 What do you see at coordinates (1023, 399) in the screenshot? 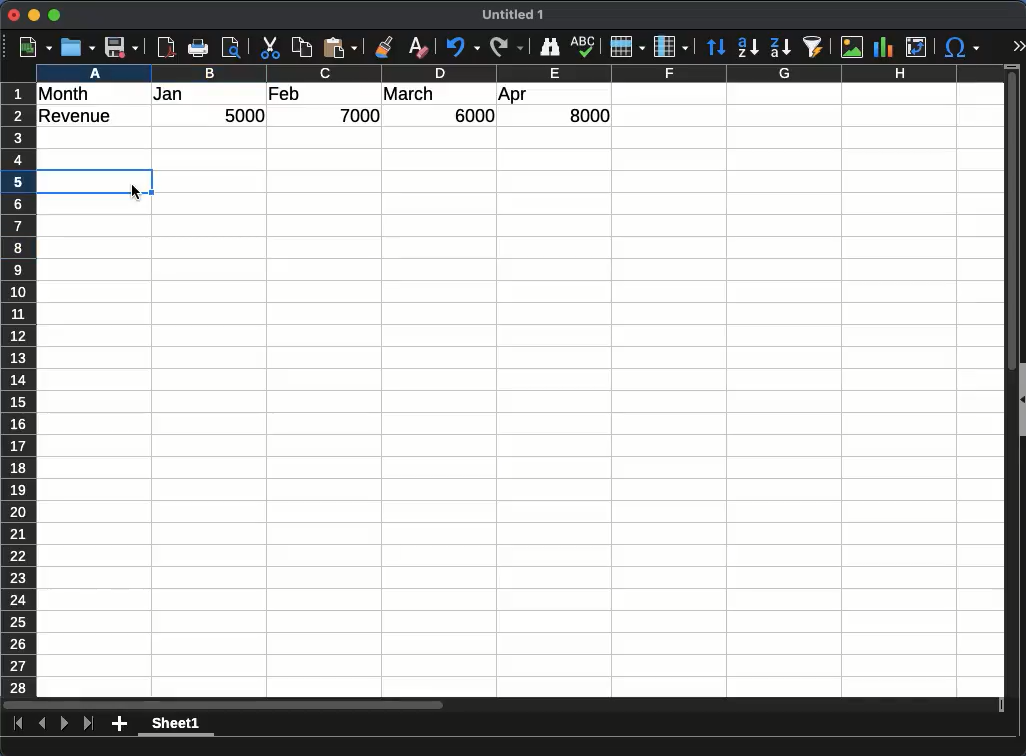
I see `Expand/Colapse` at bounding box center [1023, 399].